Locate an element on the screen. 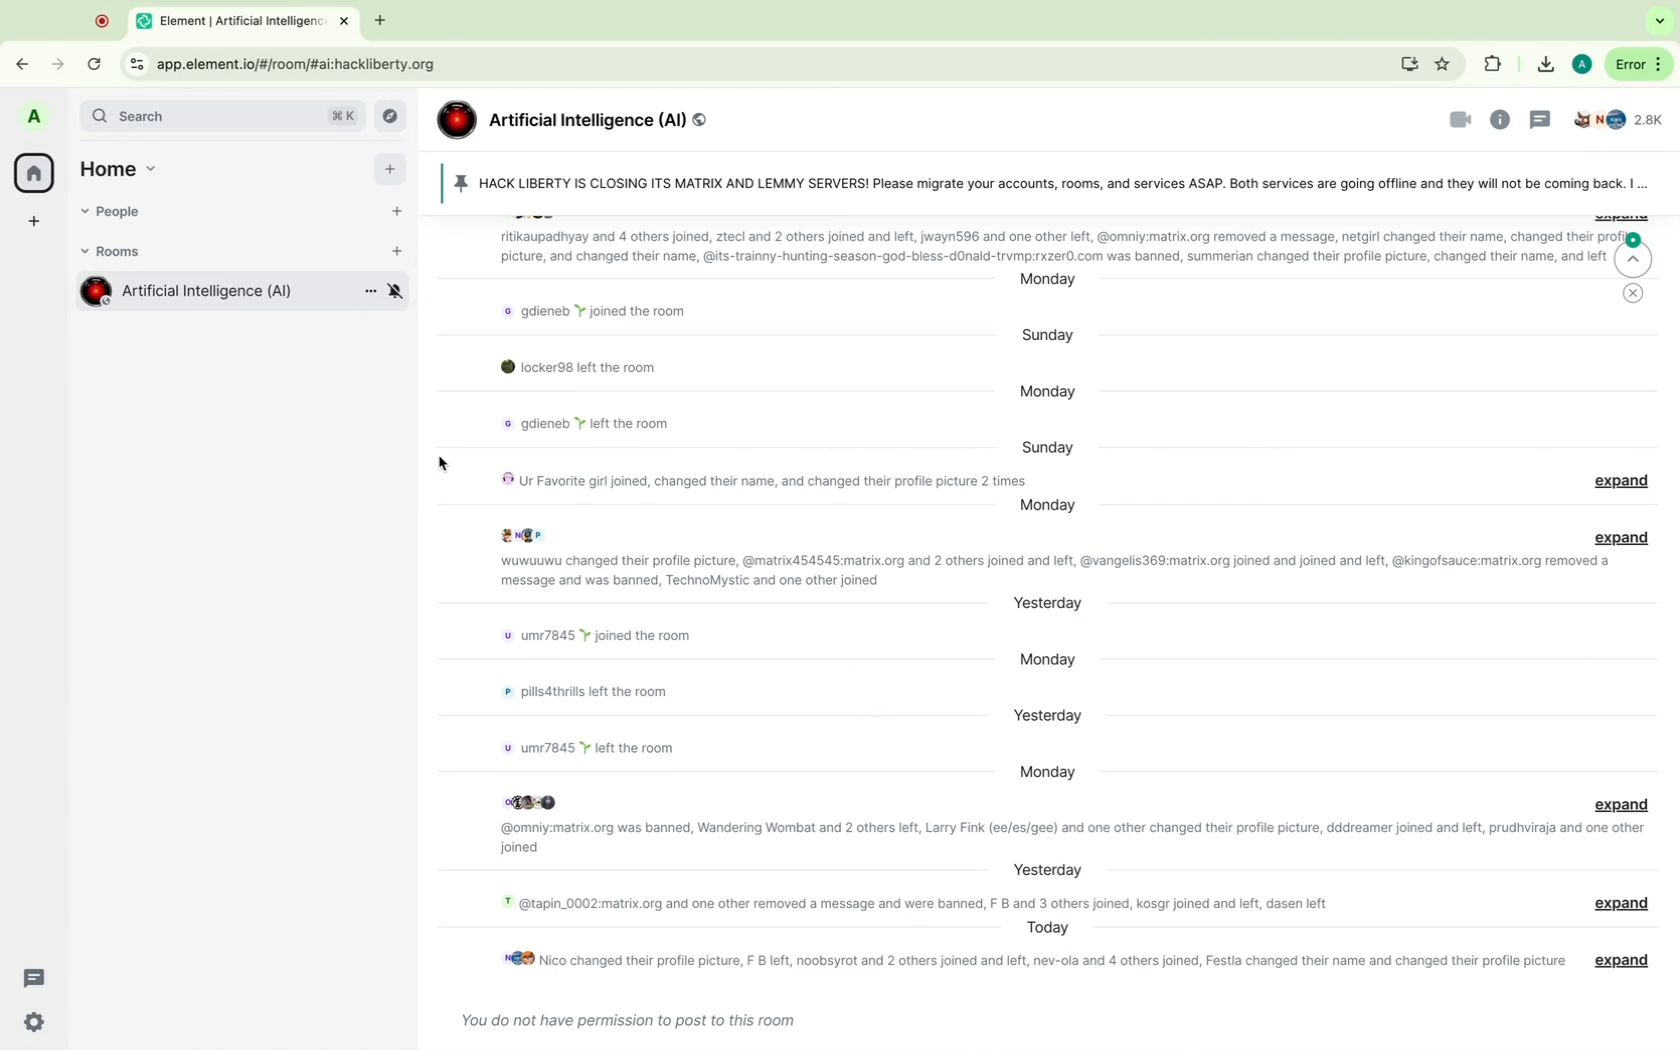  message is located at coordinates (580, 425).